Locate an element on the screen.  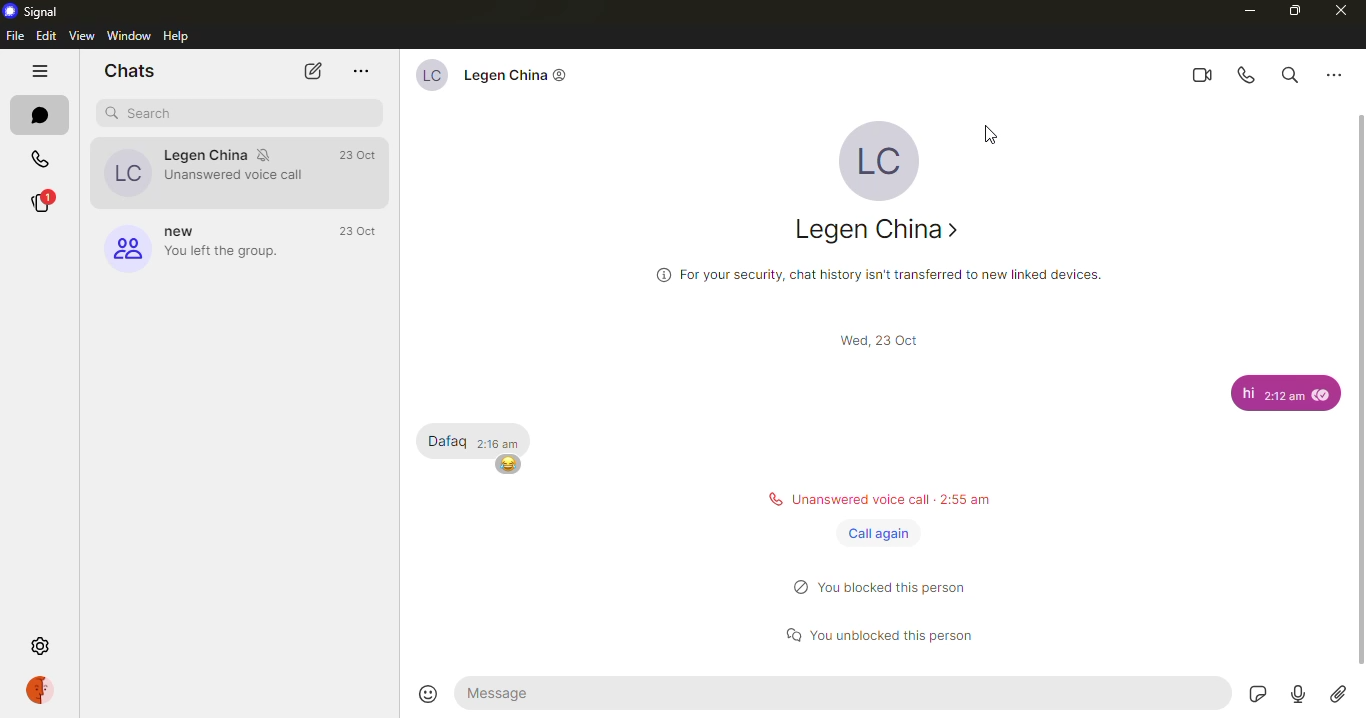
time is located at coordinates (363, 154).